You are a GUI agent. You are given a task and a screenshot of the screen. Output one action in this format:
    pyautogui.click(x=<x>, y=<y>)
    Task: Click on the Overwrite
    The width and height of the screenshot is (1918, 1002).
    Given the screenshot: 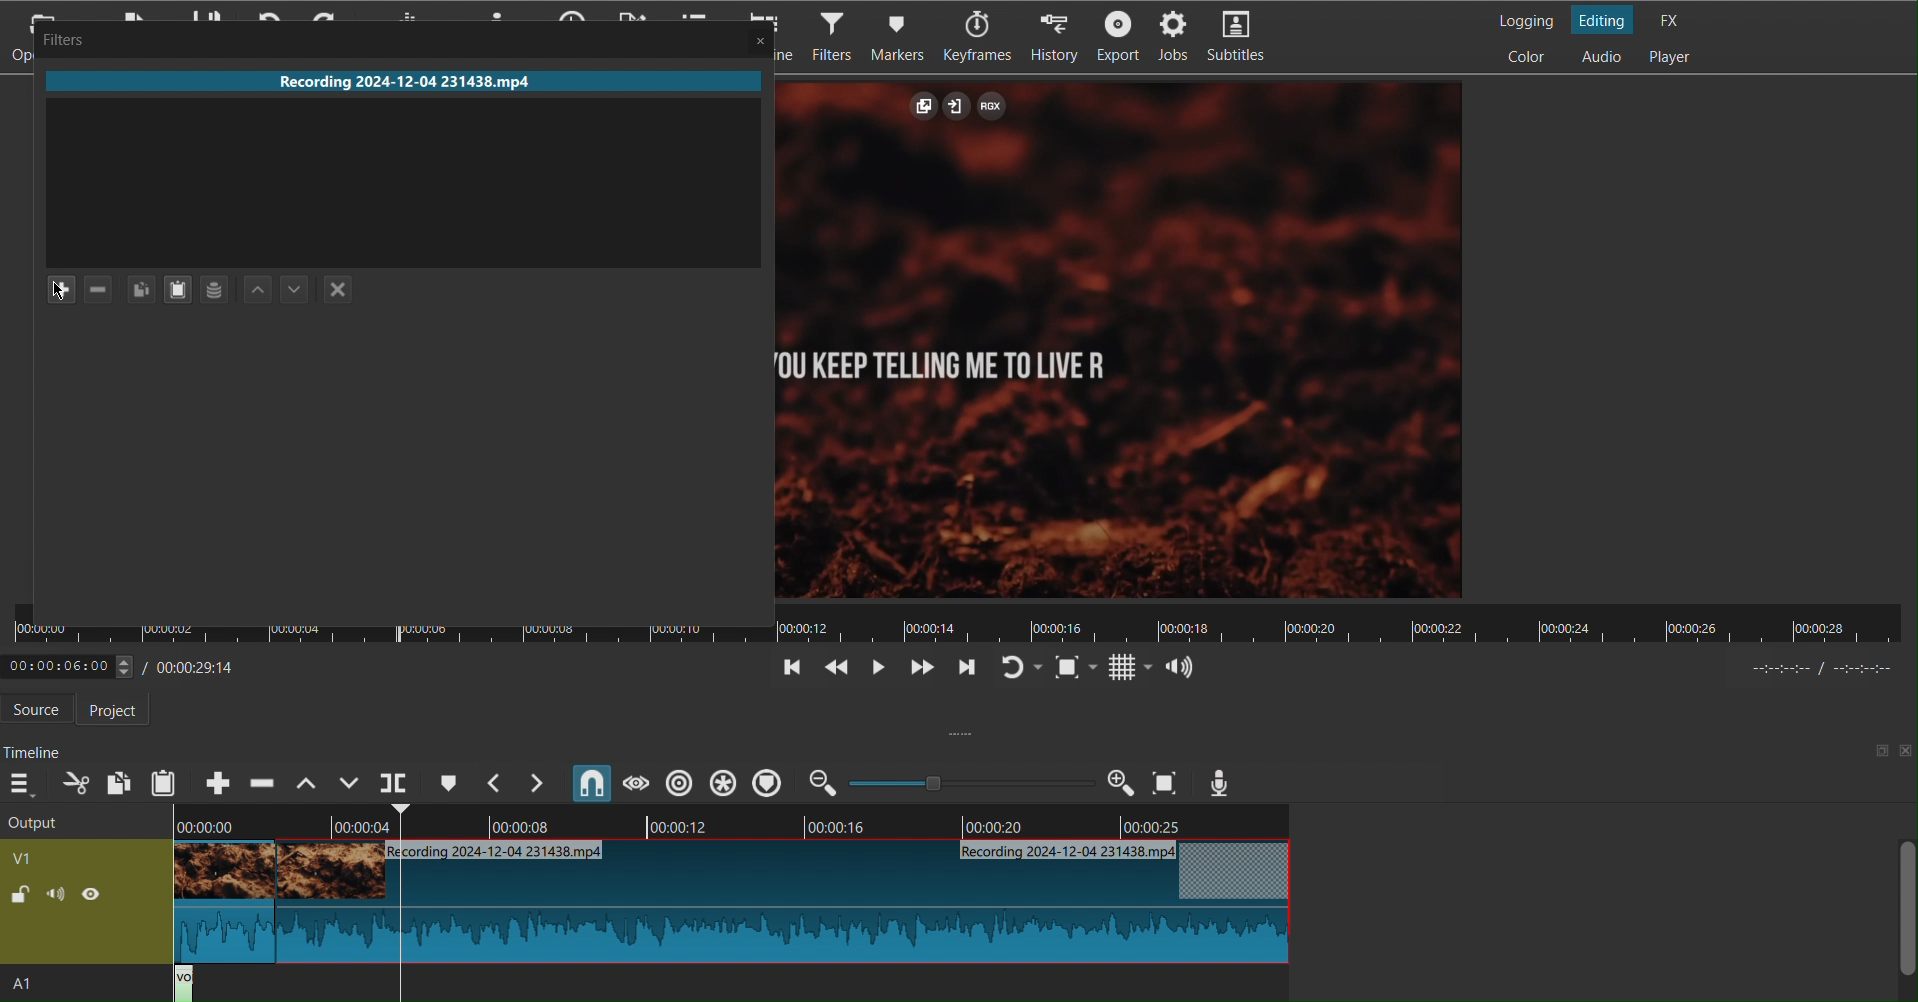 What is the action you would take?
    pyautogui.click(x=349, y=783)
    